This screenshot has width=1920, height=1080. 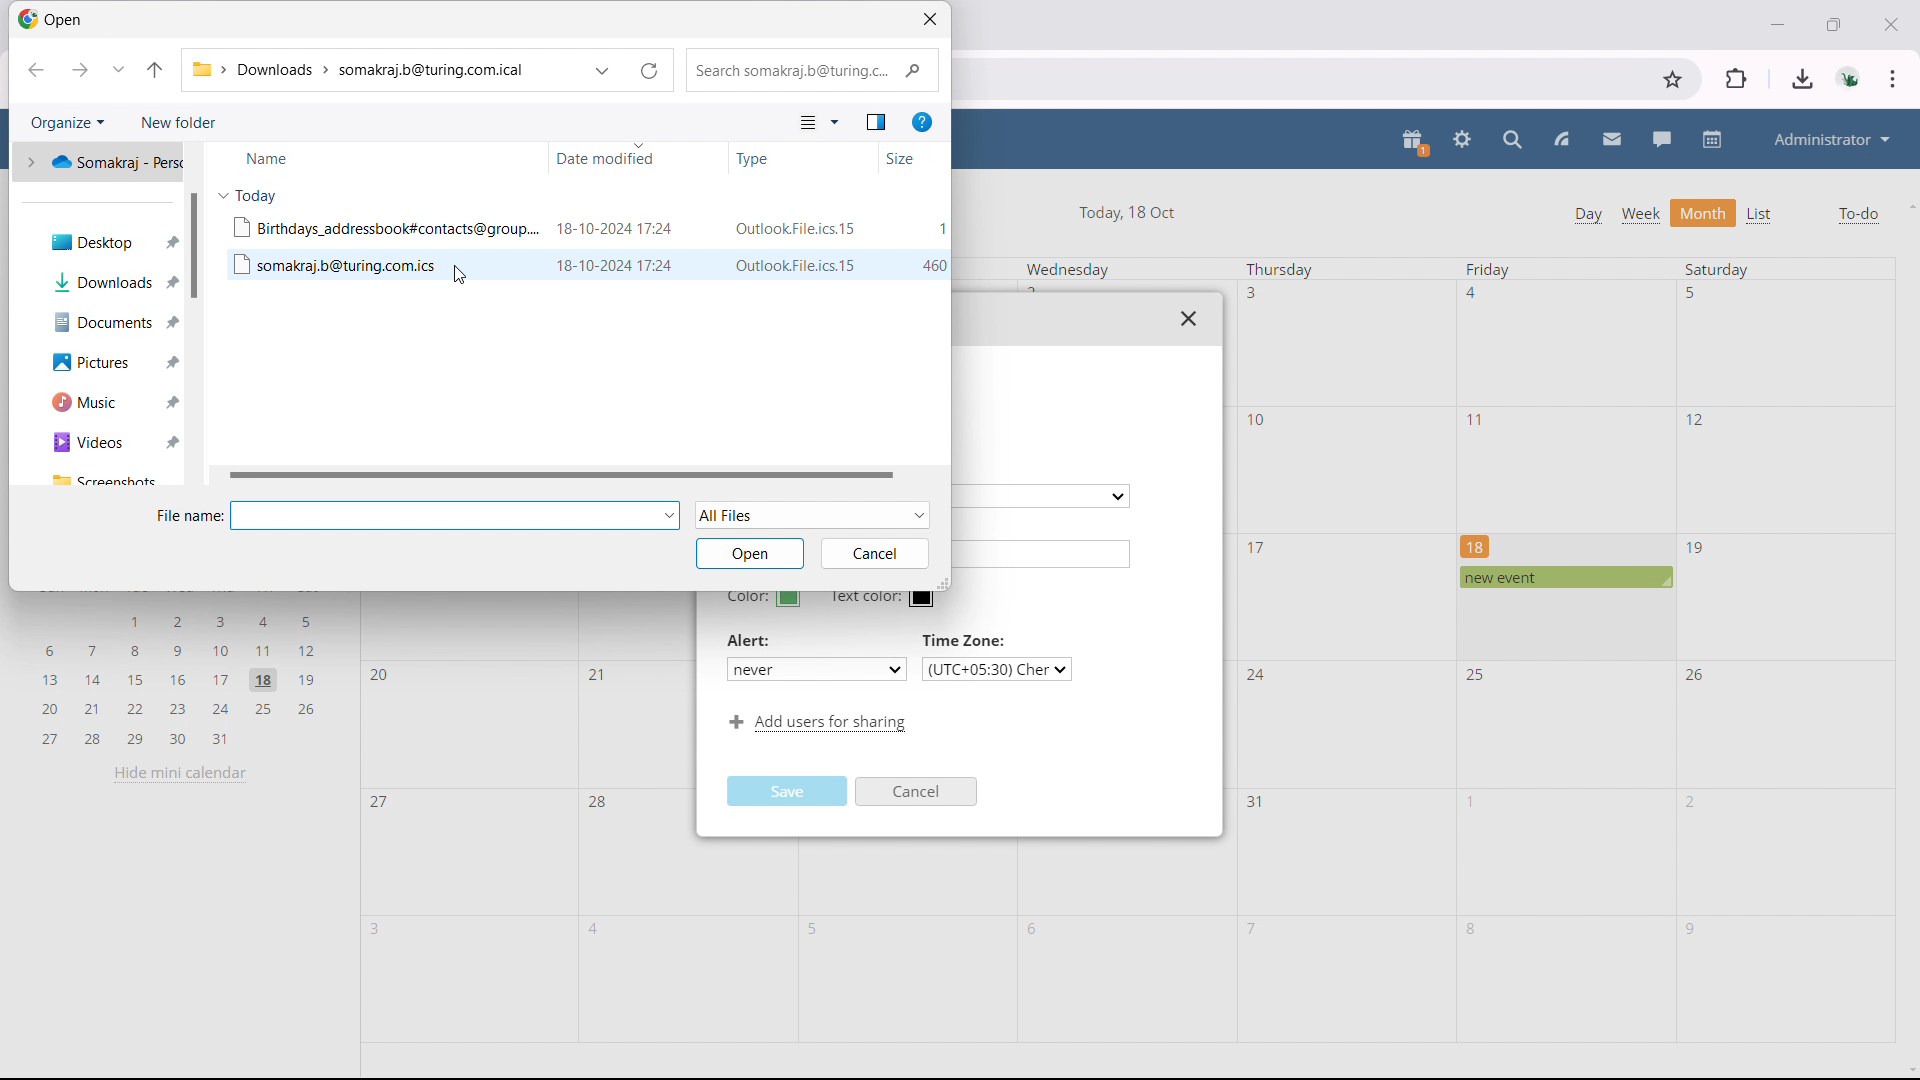 What do you see at coordinates (1476, 293) in the screenshot?
I see `4` at bounding box center [1476, 293].